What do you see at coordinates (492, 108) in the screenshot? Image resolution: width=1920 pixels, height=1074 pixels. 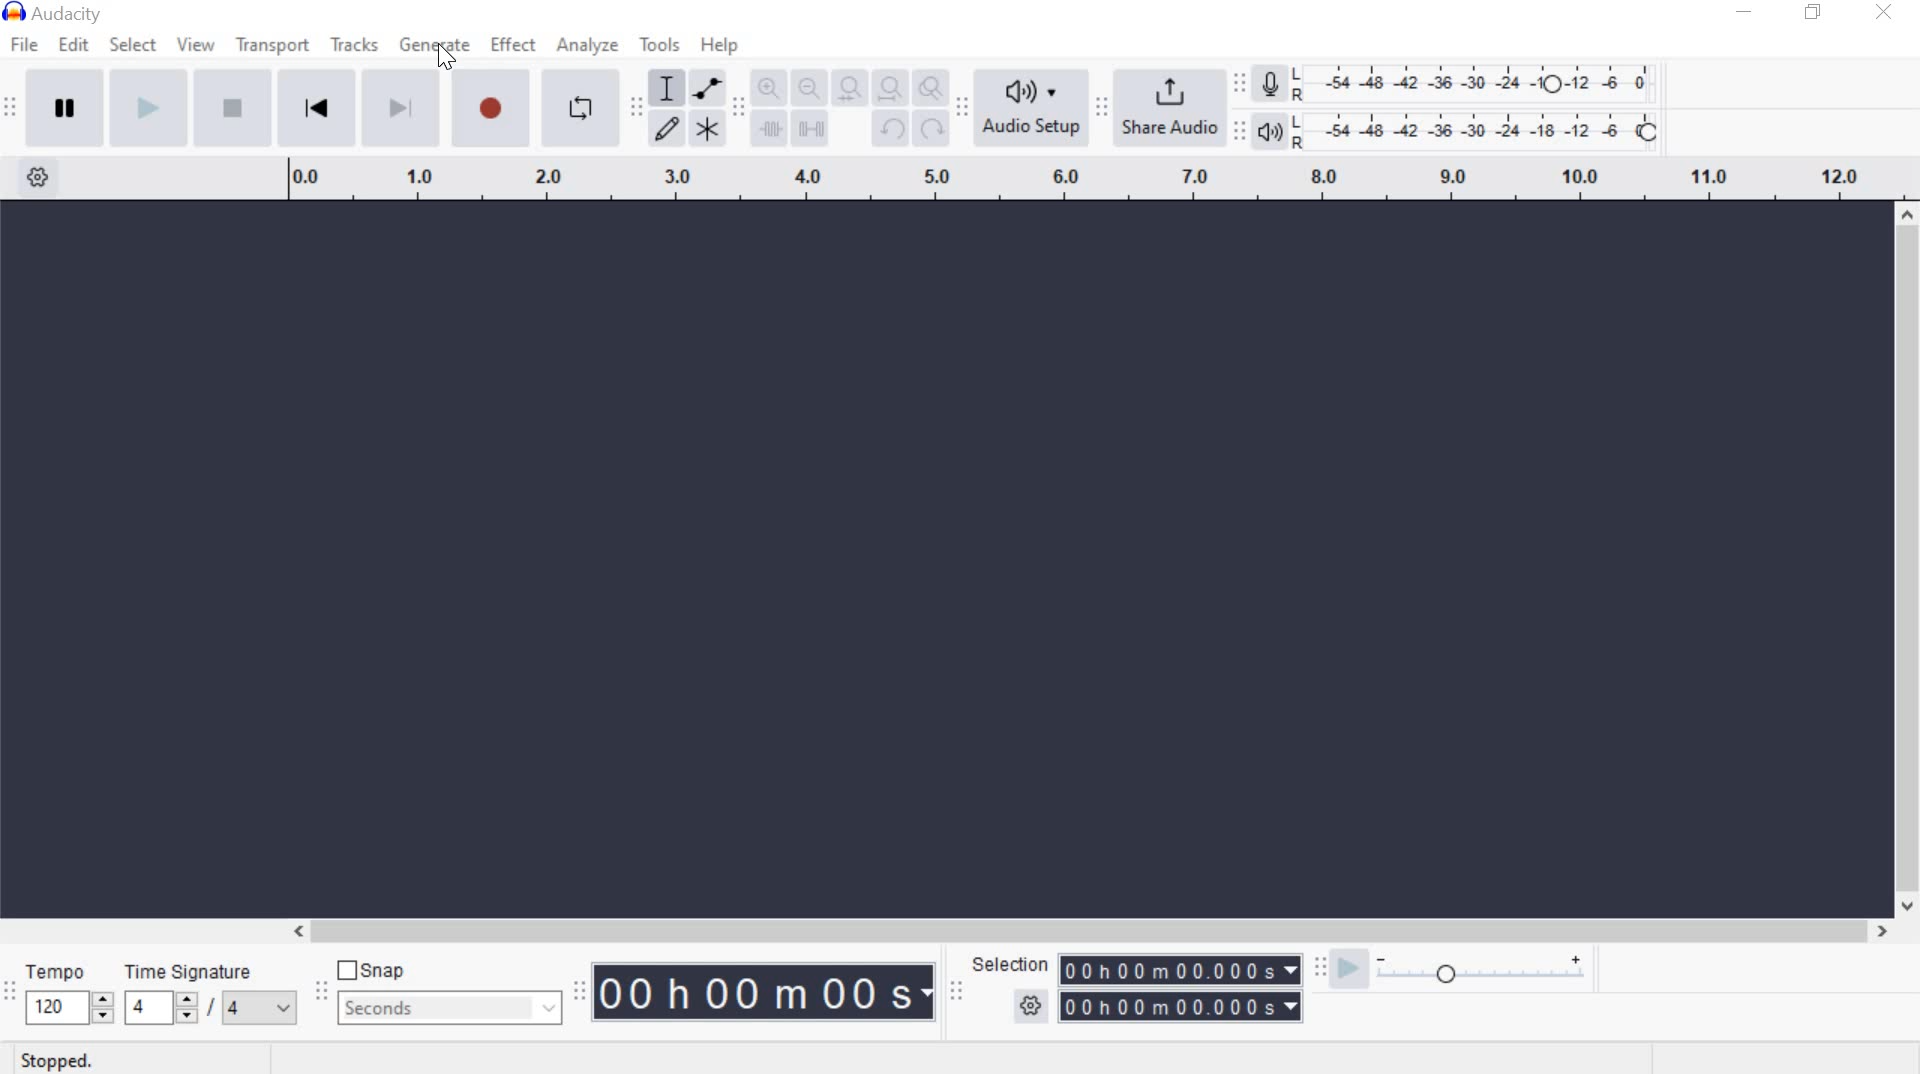 I see `Record` at bounding box center [492, 108].